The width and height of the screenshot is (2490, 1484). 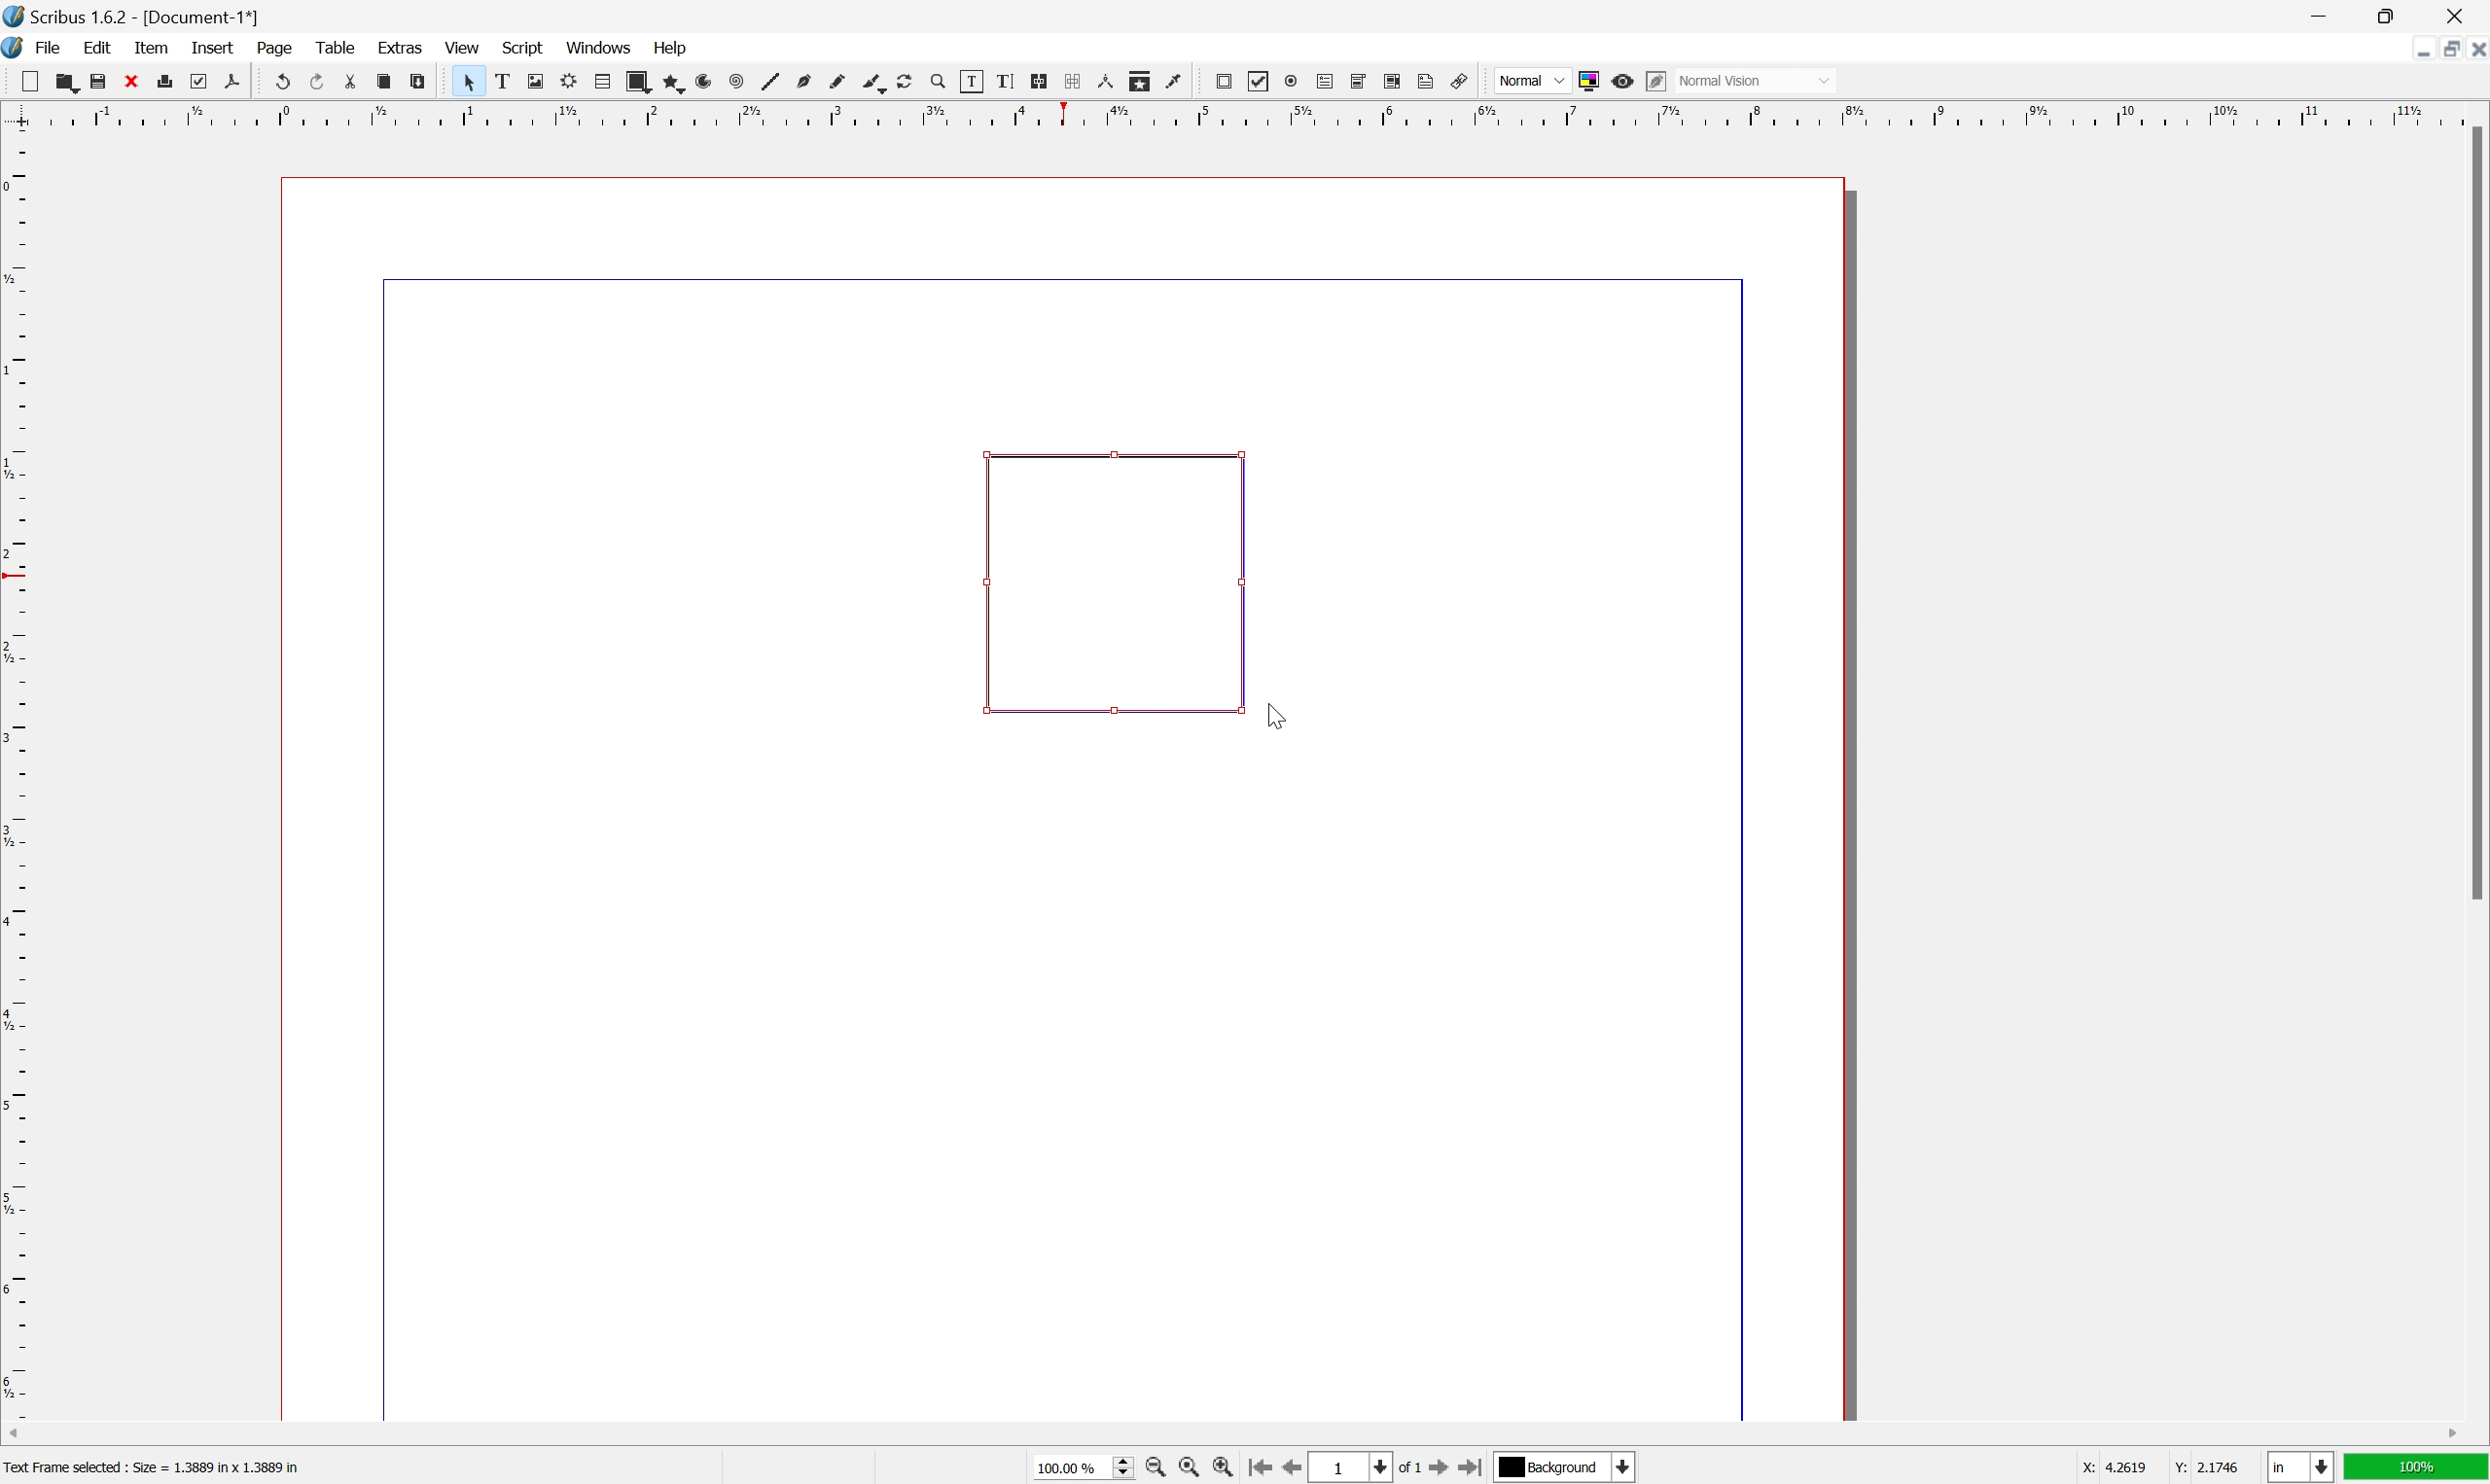 I want to click on pdf text field, so click(x=1325, y=81).